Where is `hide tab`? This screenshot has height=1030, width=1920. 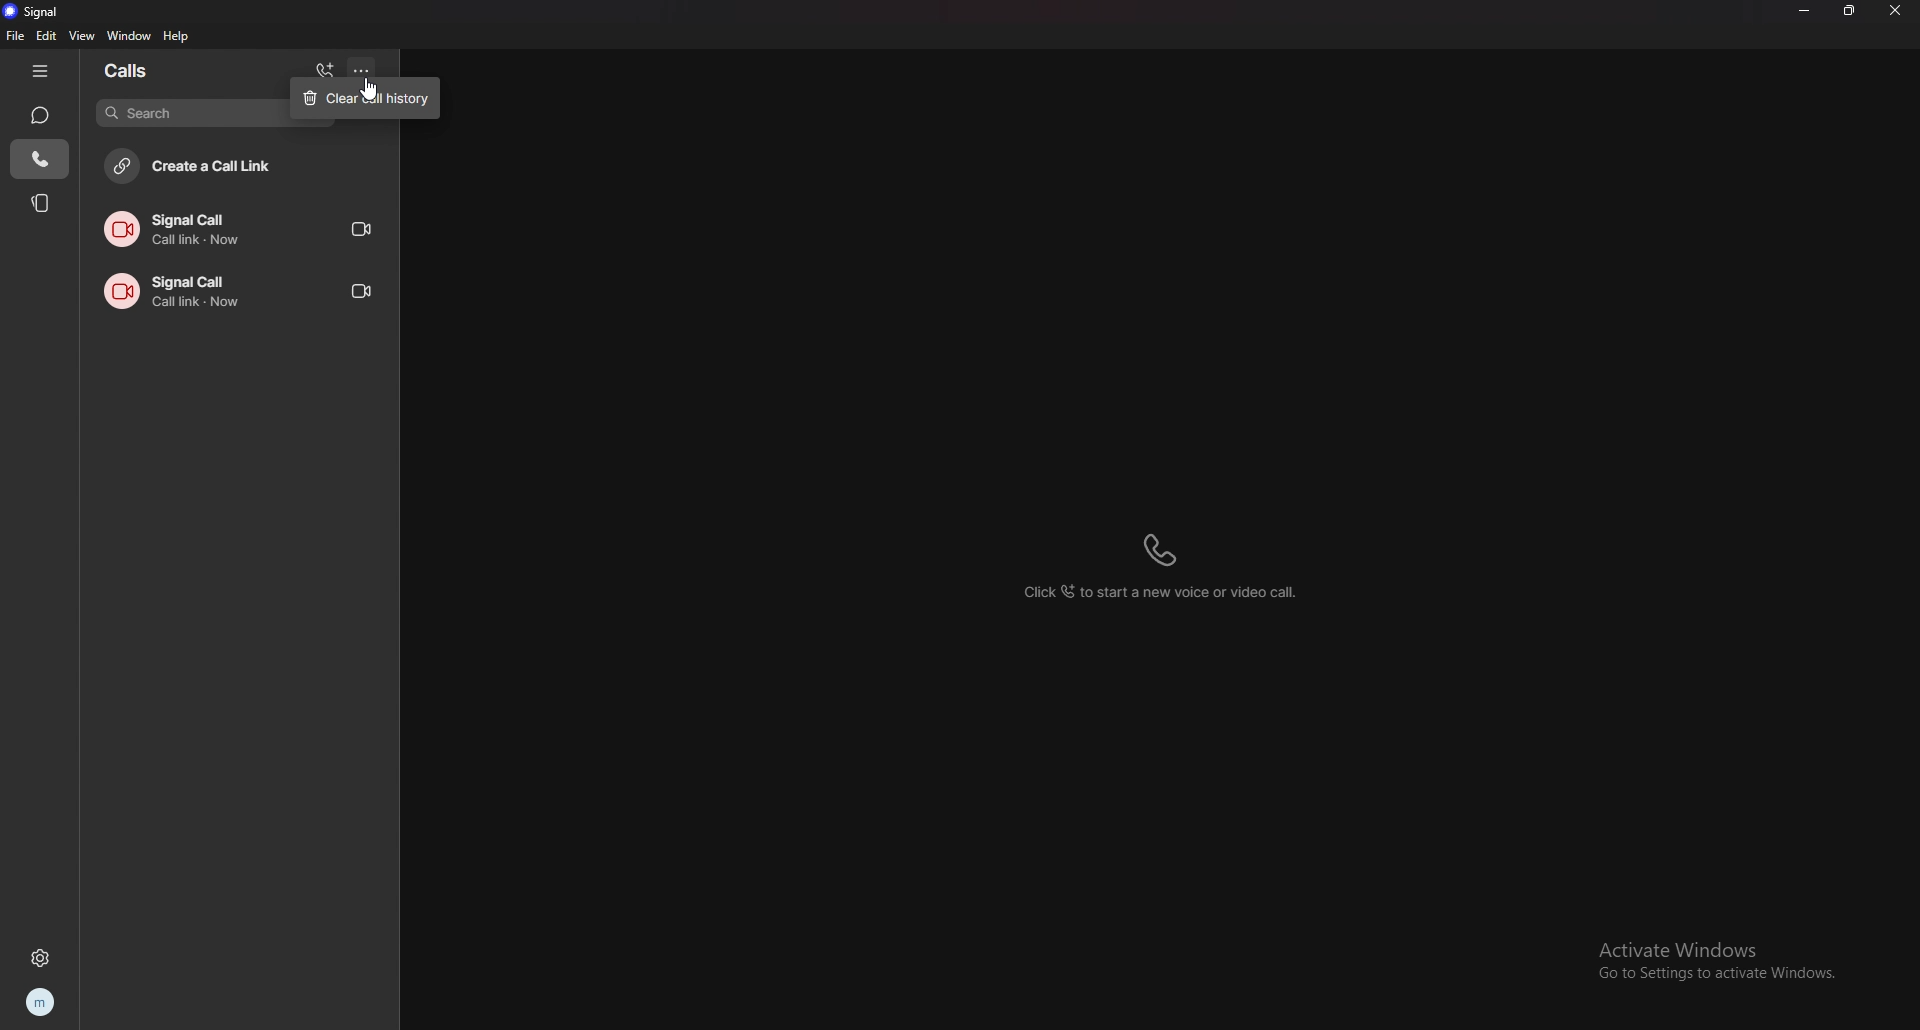 hide tab is located at coordinates (41, 69).